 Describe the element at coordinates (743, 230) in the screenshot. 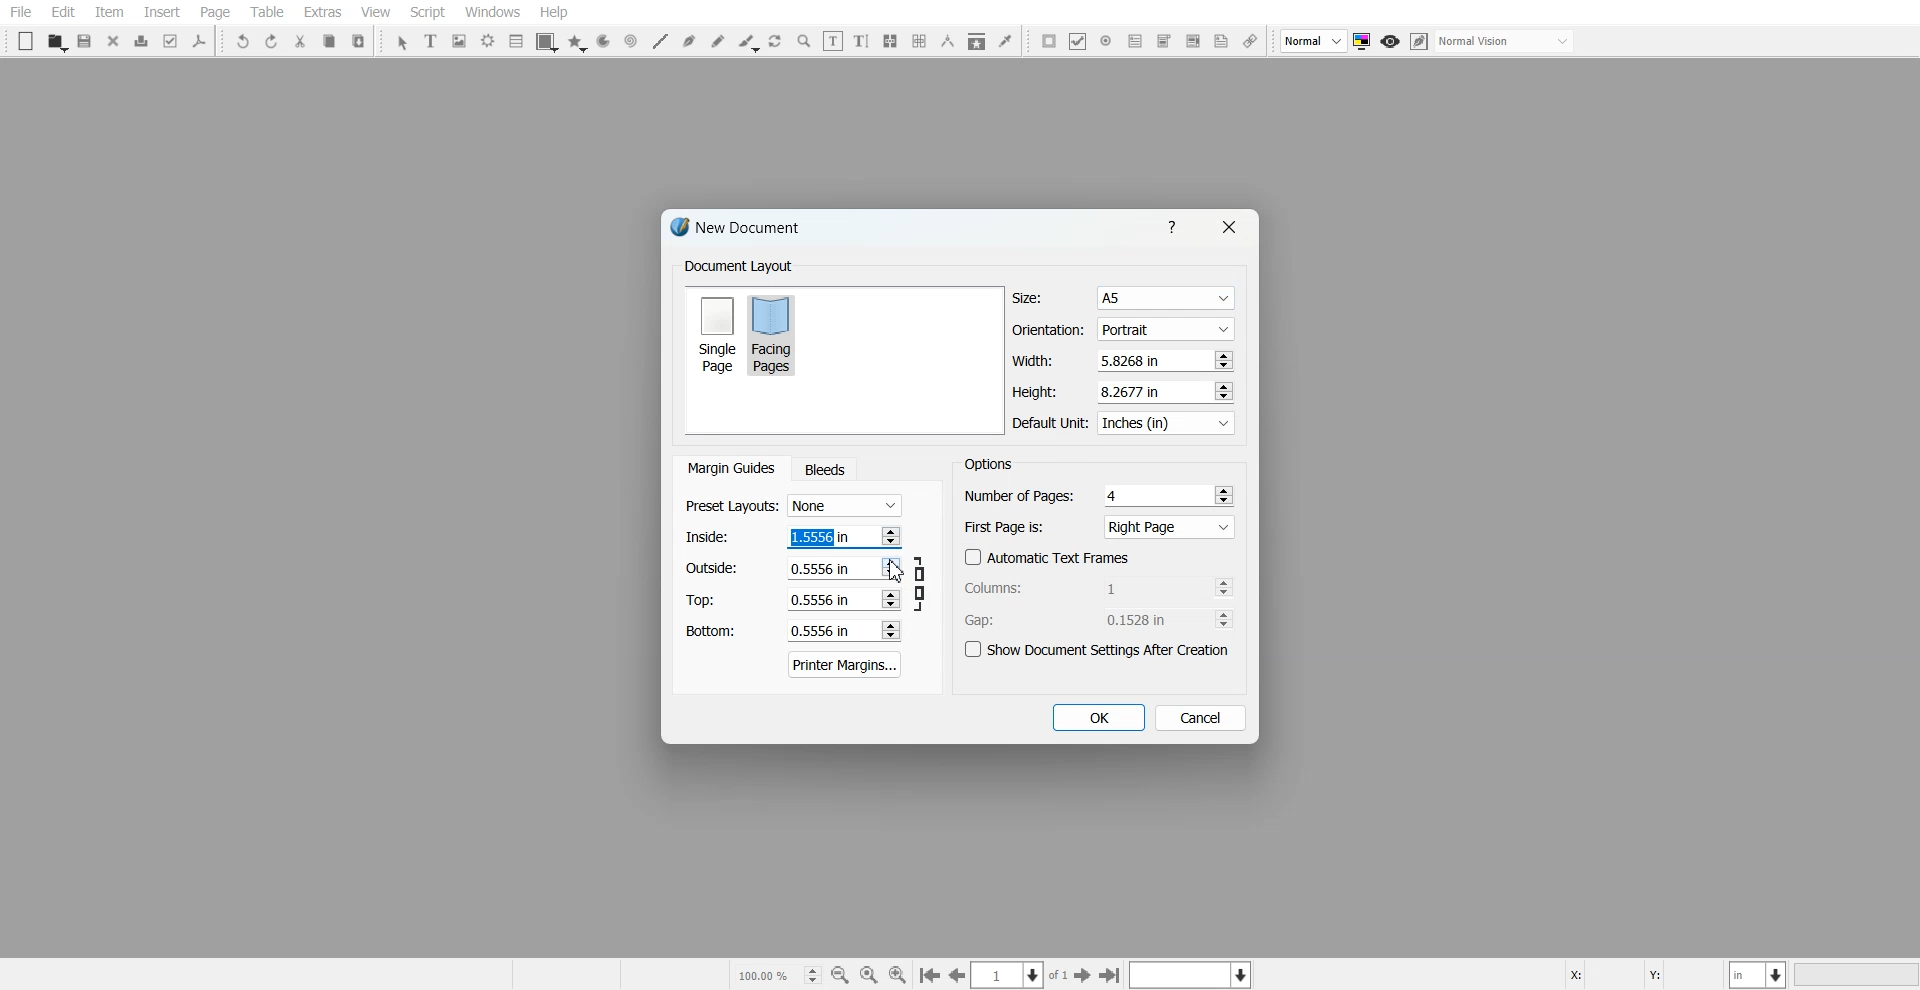

I see `Text` at that location.